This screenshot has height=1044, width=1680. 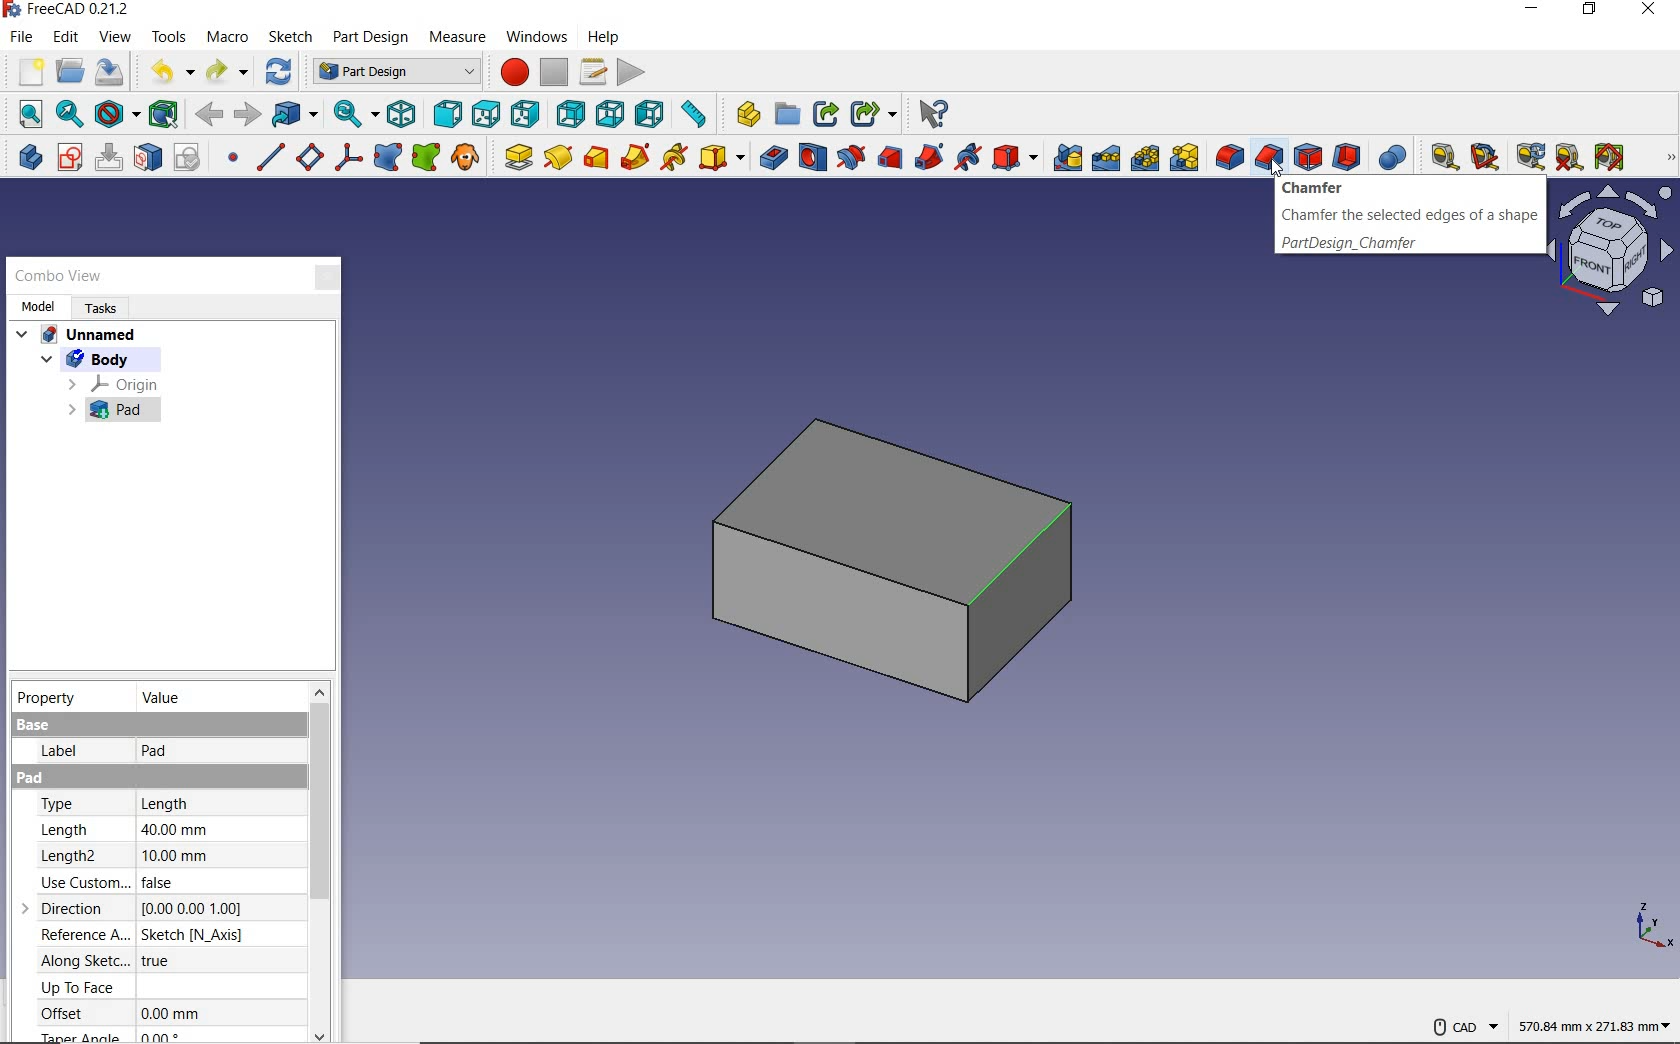 What do you see at coordinates (697, 116) in the screenshot?
I see `measure distance` at bounding box center [697, 116].